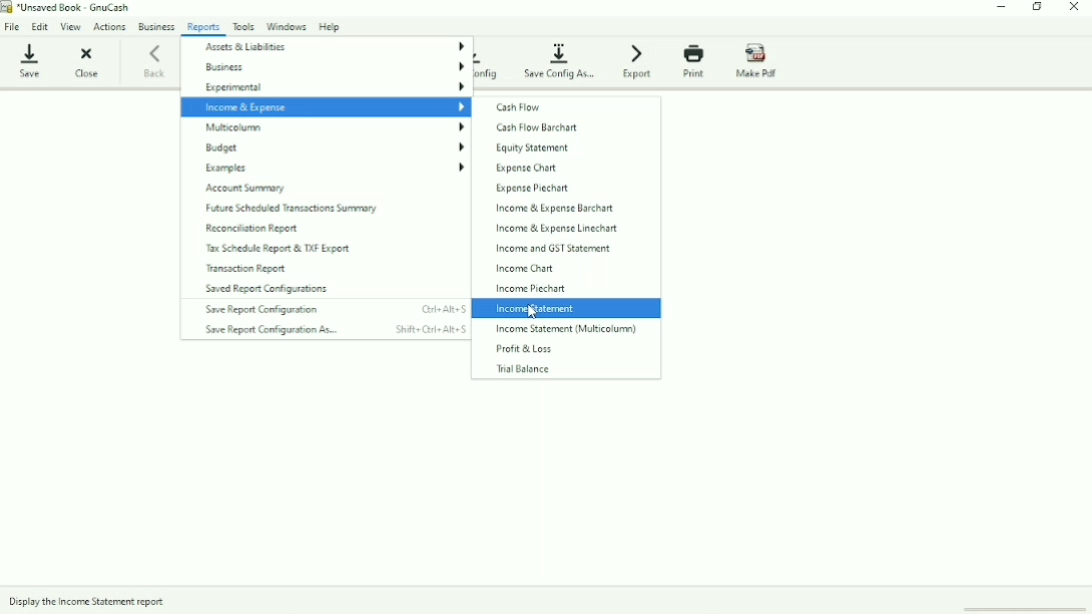 The height and width of the screenshot is (614, 1092). Describe the element at coordinates (334, 88) in the screenshot. I see `Experimental` at that location.